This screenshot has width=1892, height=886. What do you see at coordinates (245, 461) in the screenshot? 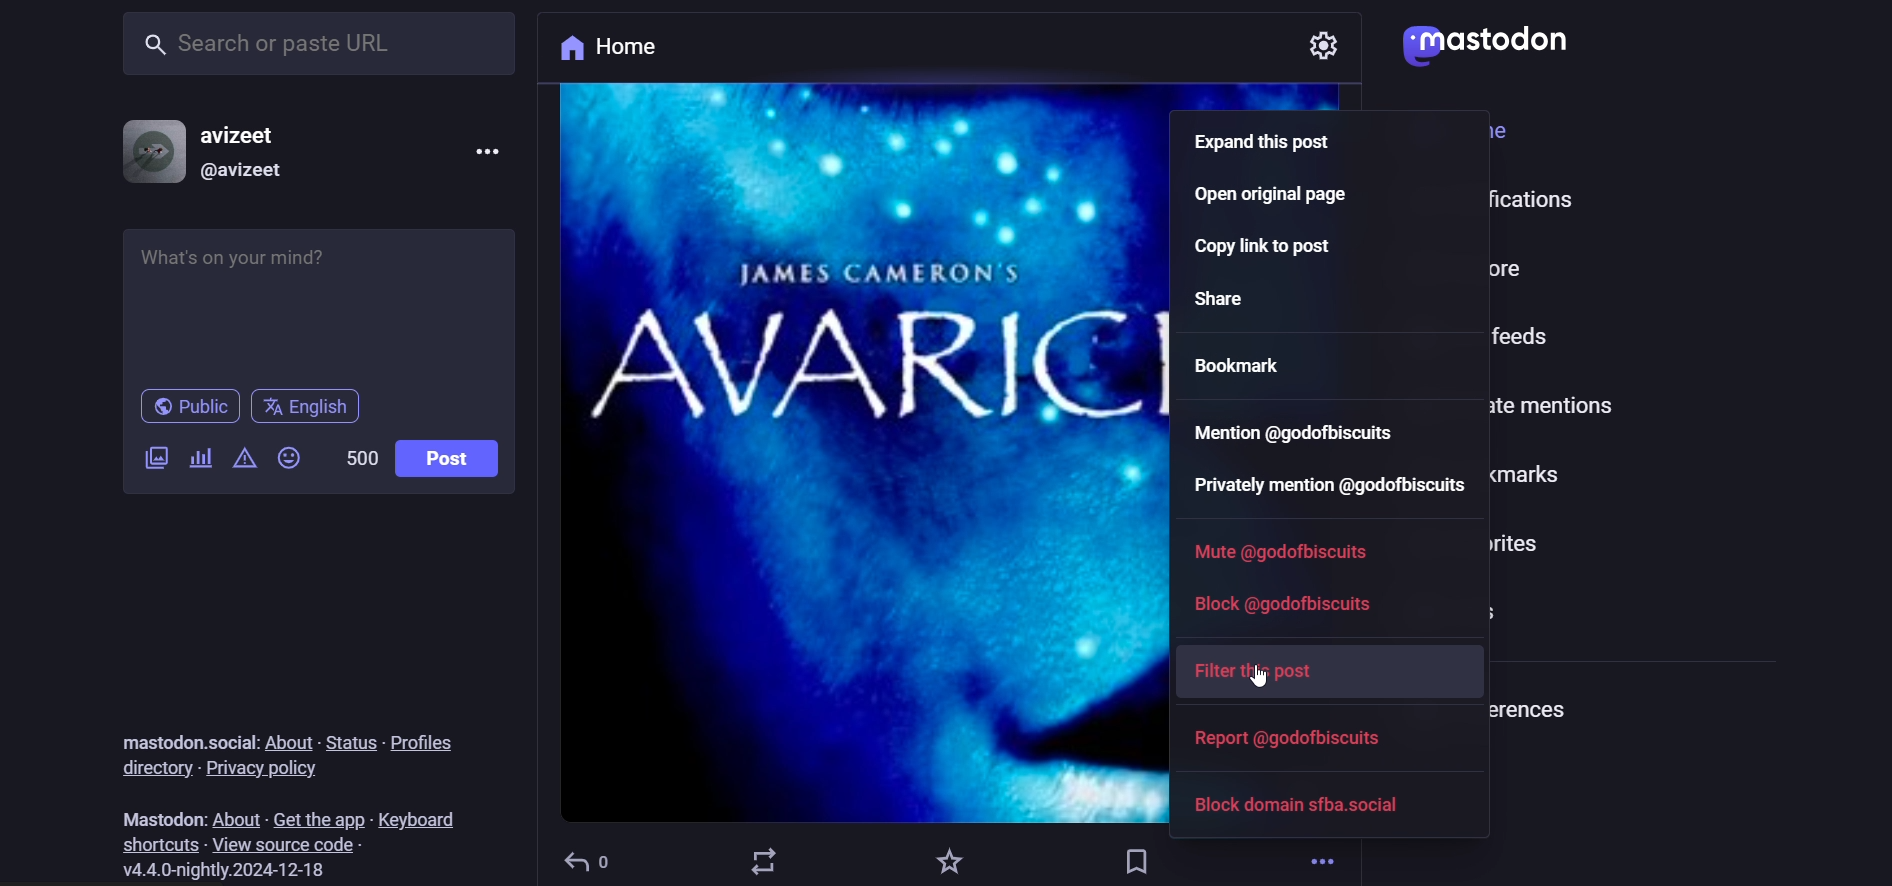
I see `content warning` at bounding box center [245, 461].